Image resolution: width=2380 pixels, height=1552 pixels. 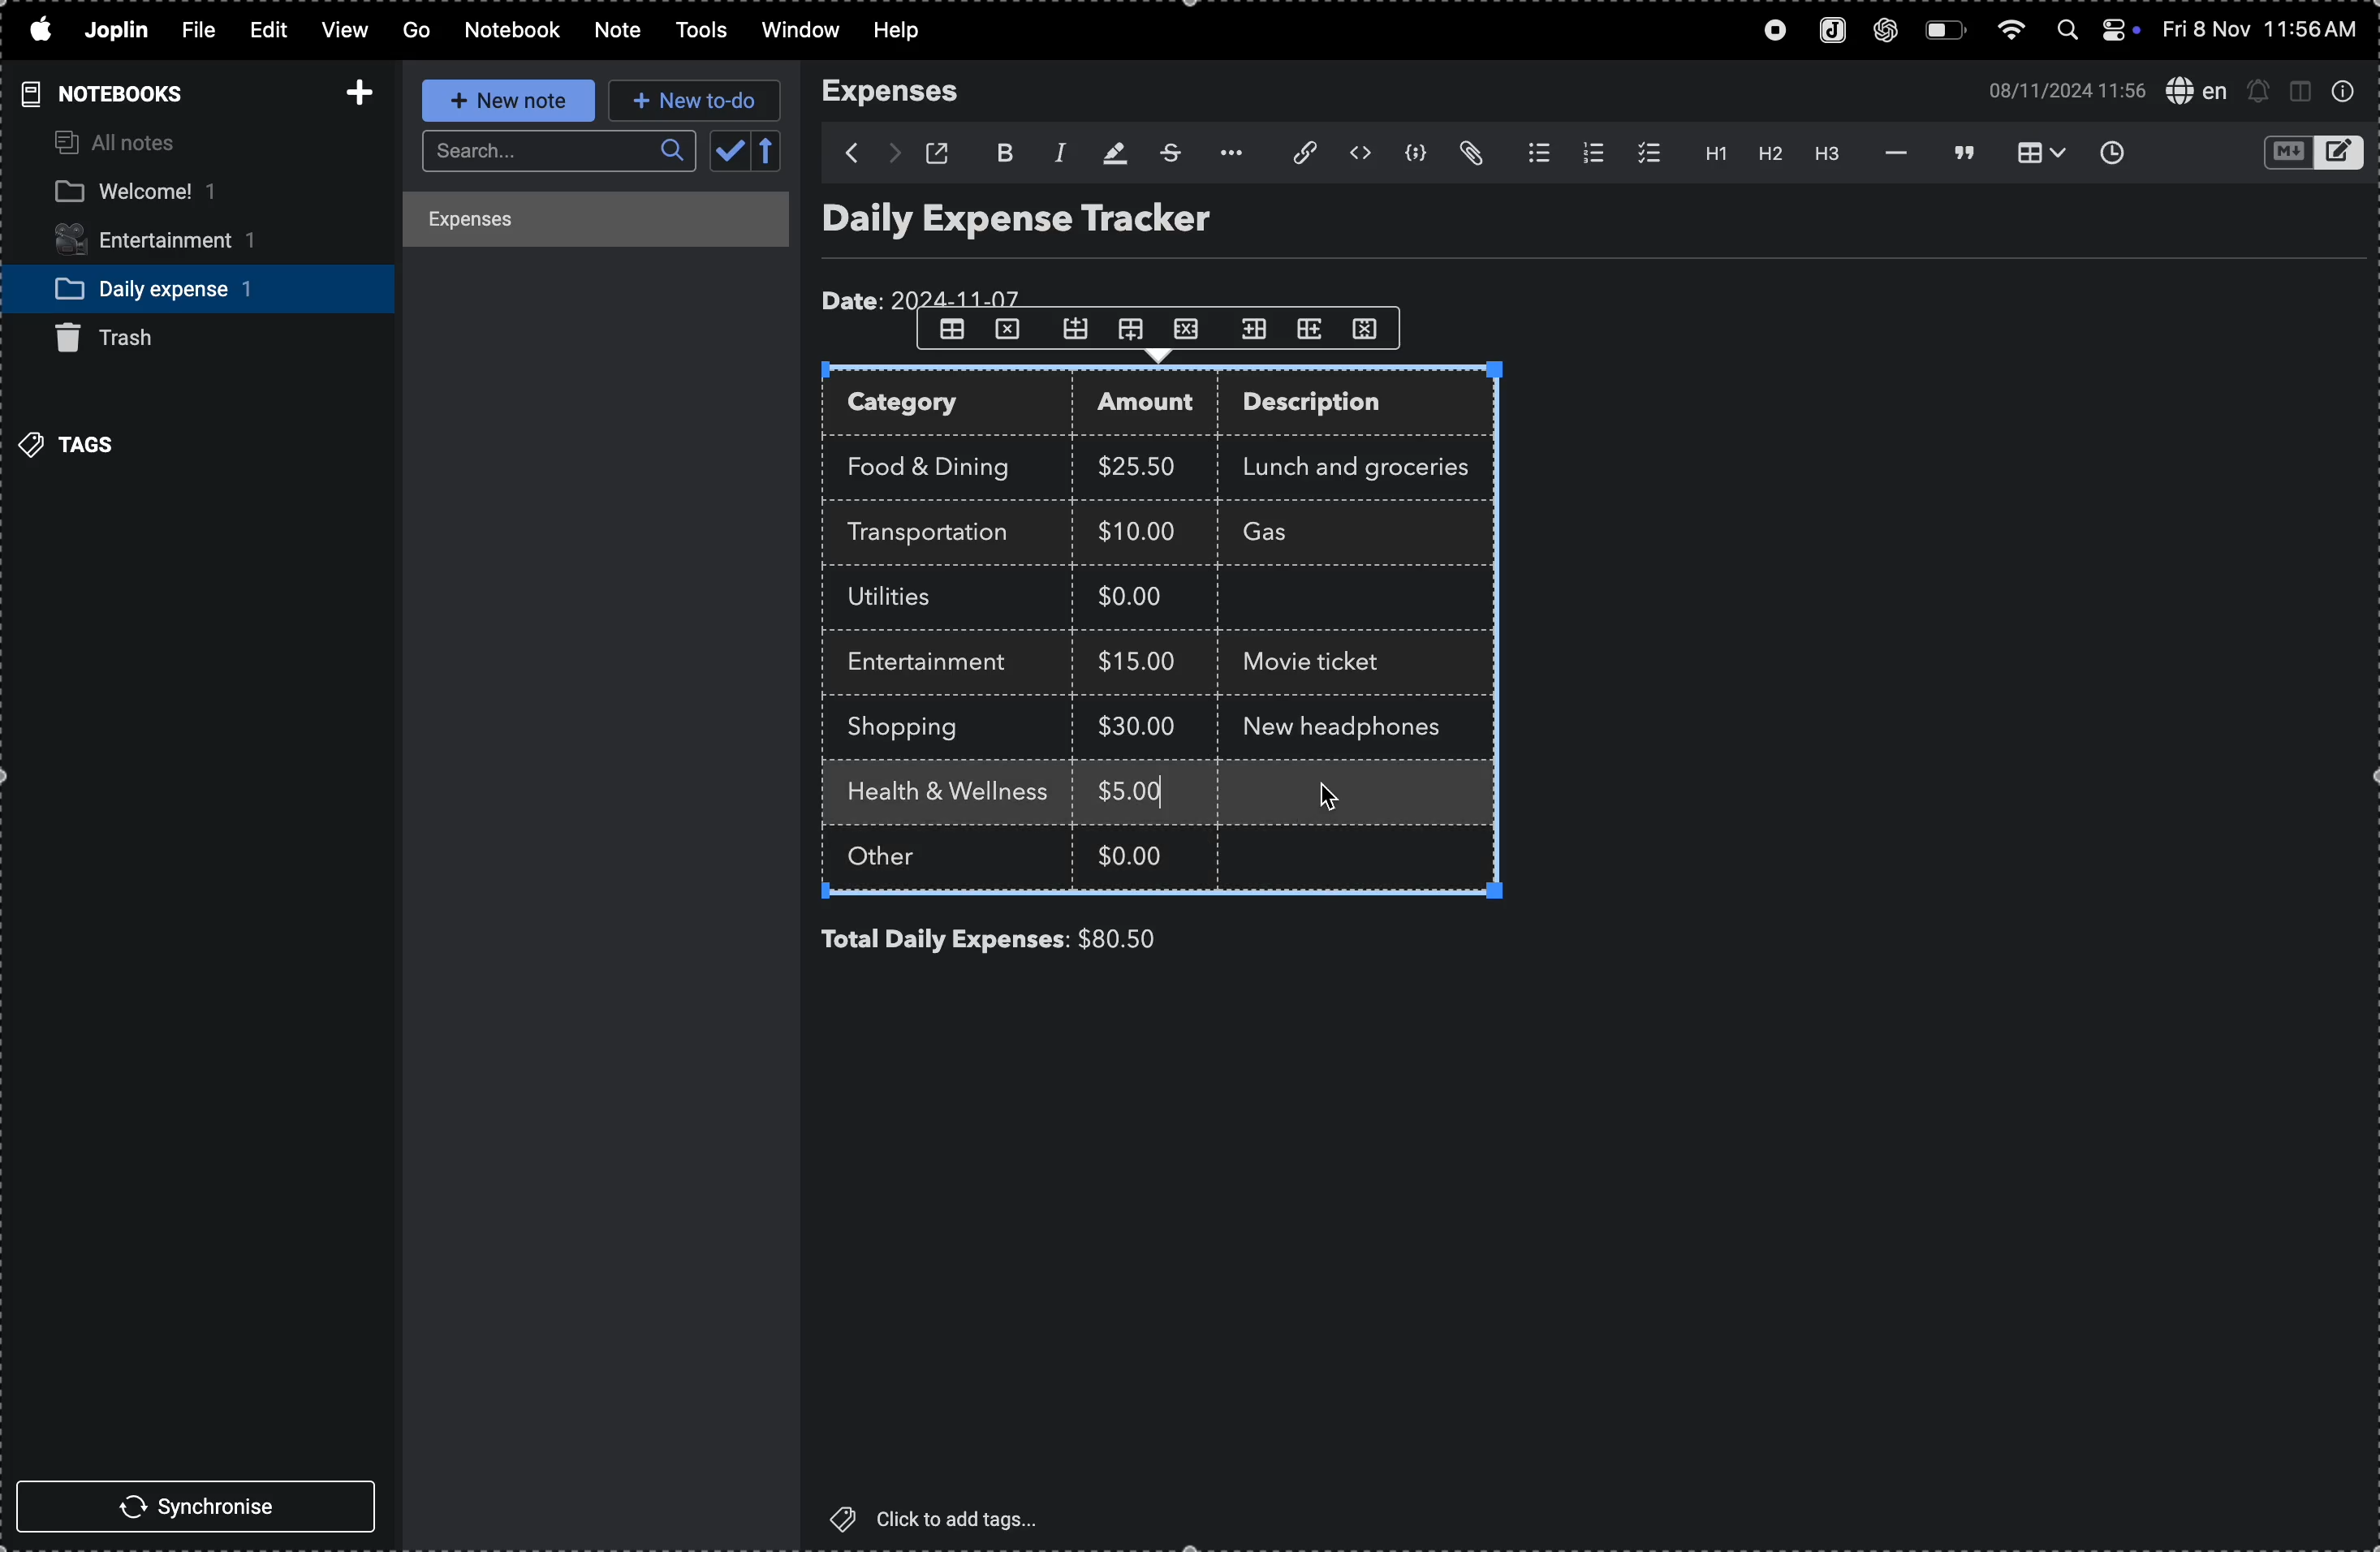 What do you see at coordinates (892, 154) in the screenshot?
I see `forward` at bounding box center [892, 154].